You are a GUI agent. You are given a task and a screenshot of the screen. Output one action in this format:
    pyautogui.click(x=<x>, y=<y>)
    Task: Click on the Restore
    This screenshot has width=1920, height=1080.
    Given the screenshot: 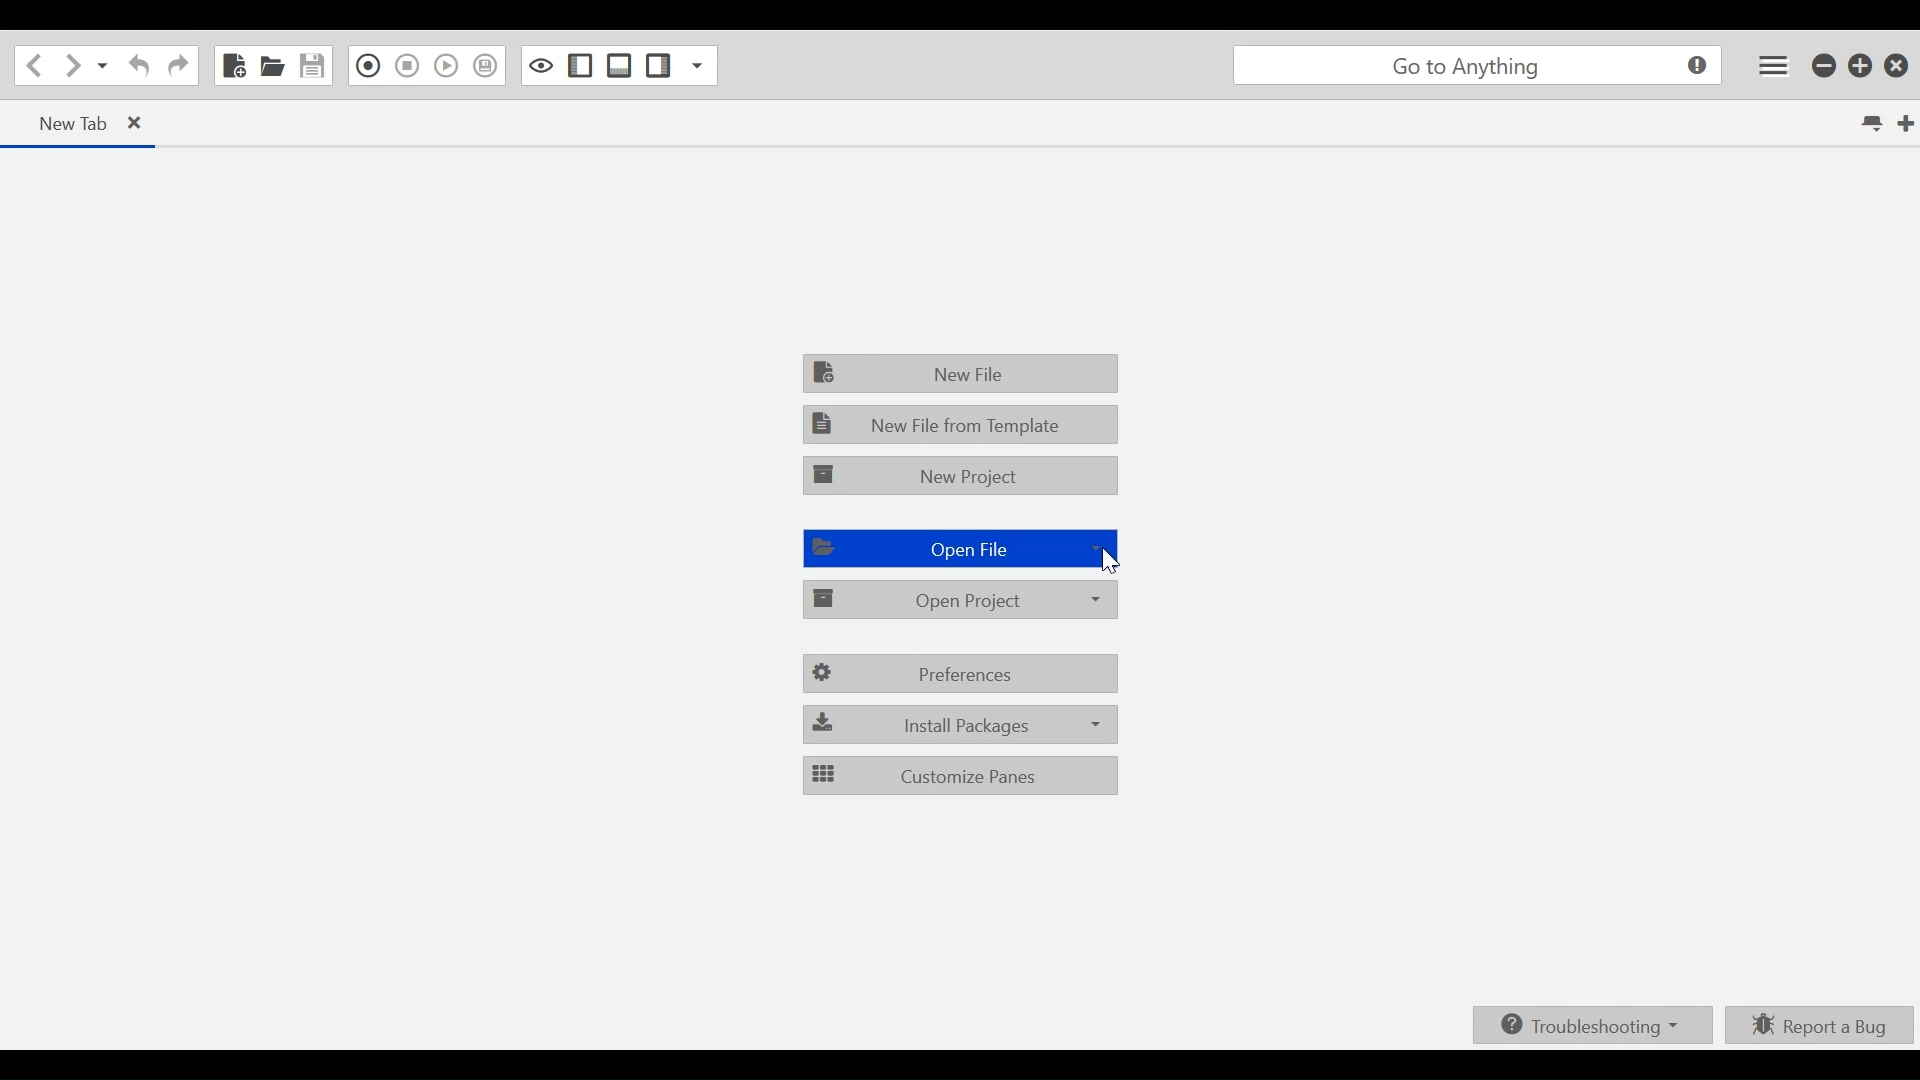 What is the action you would take?
    pyautogui.click(x=1858, y=66)
    